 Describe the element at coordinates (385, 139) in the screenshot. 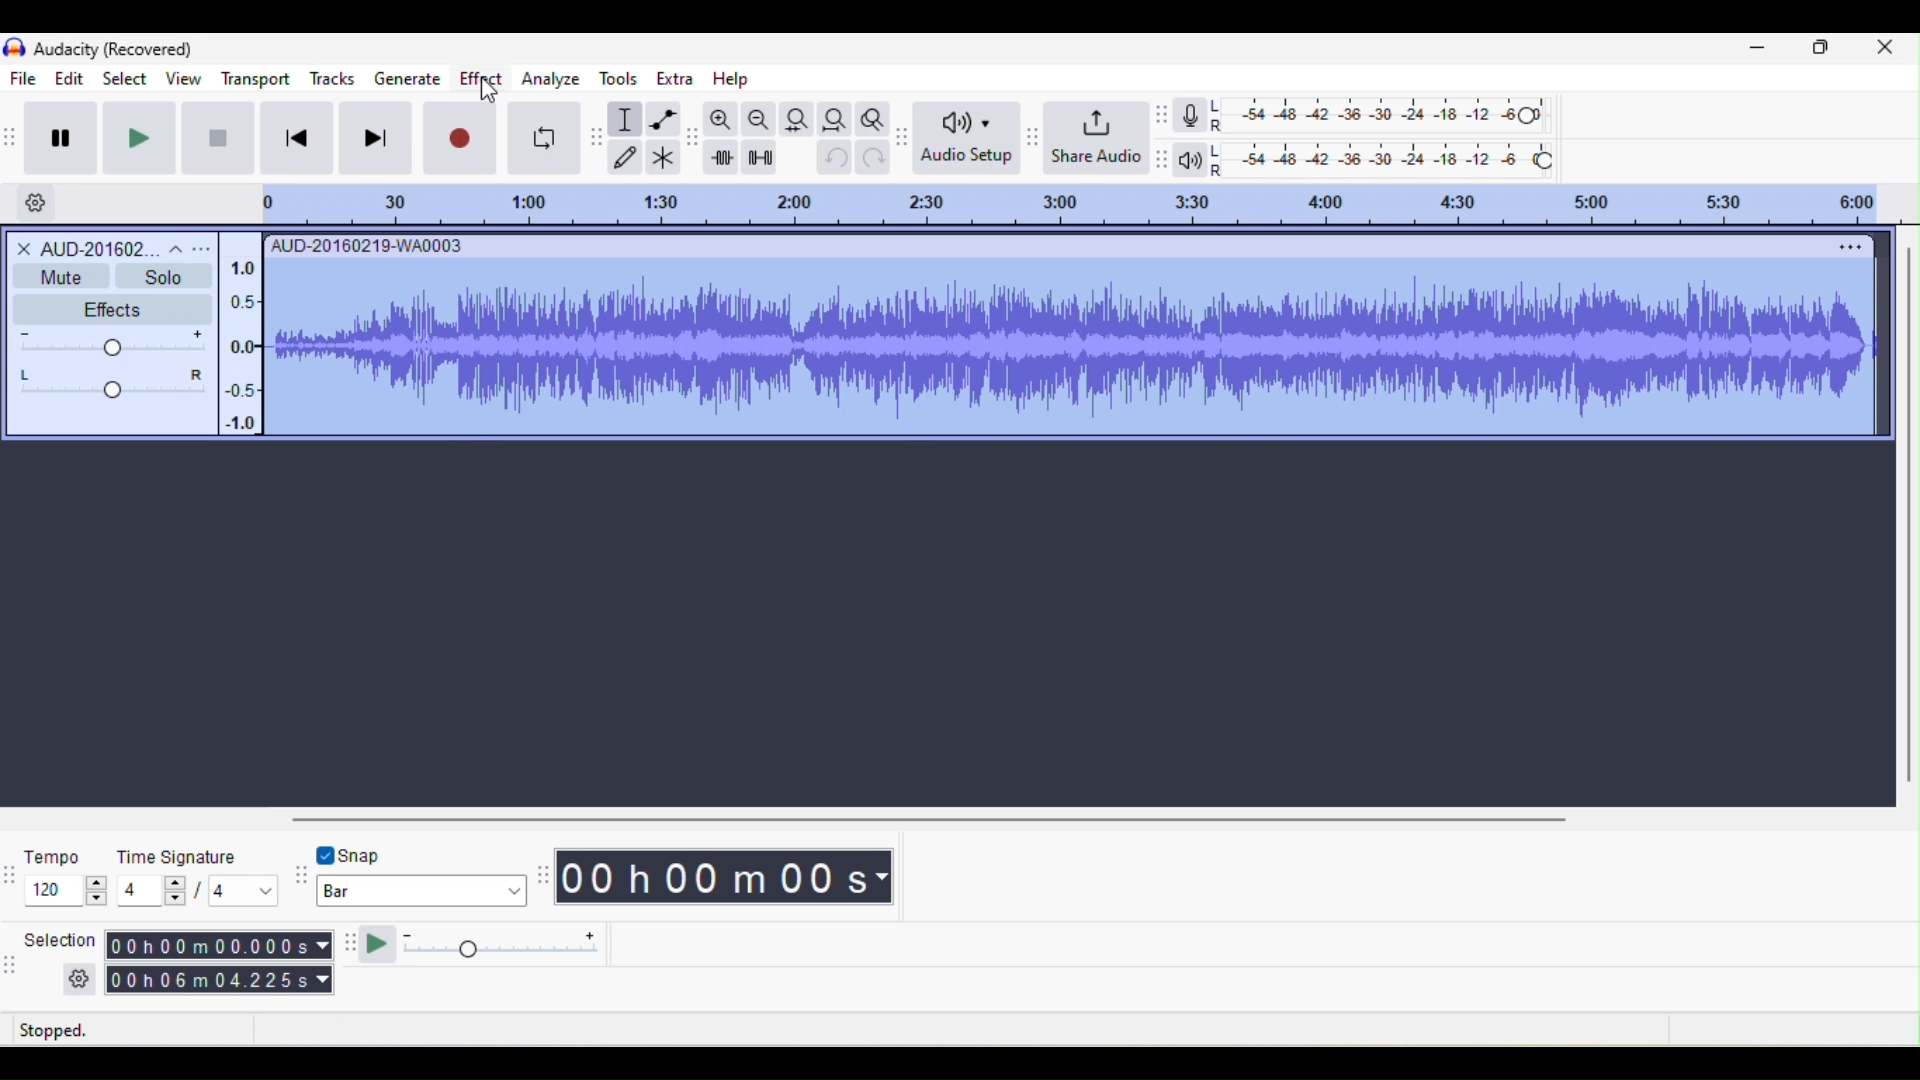

I see `skip to end` at that location.